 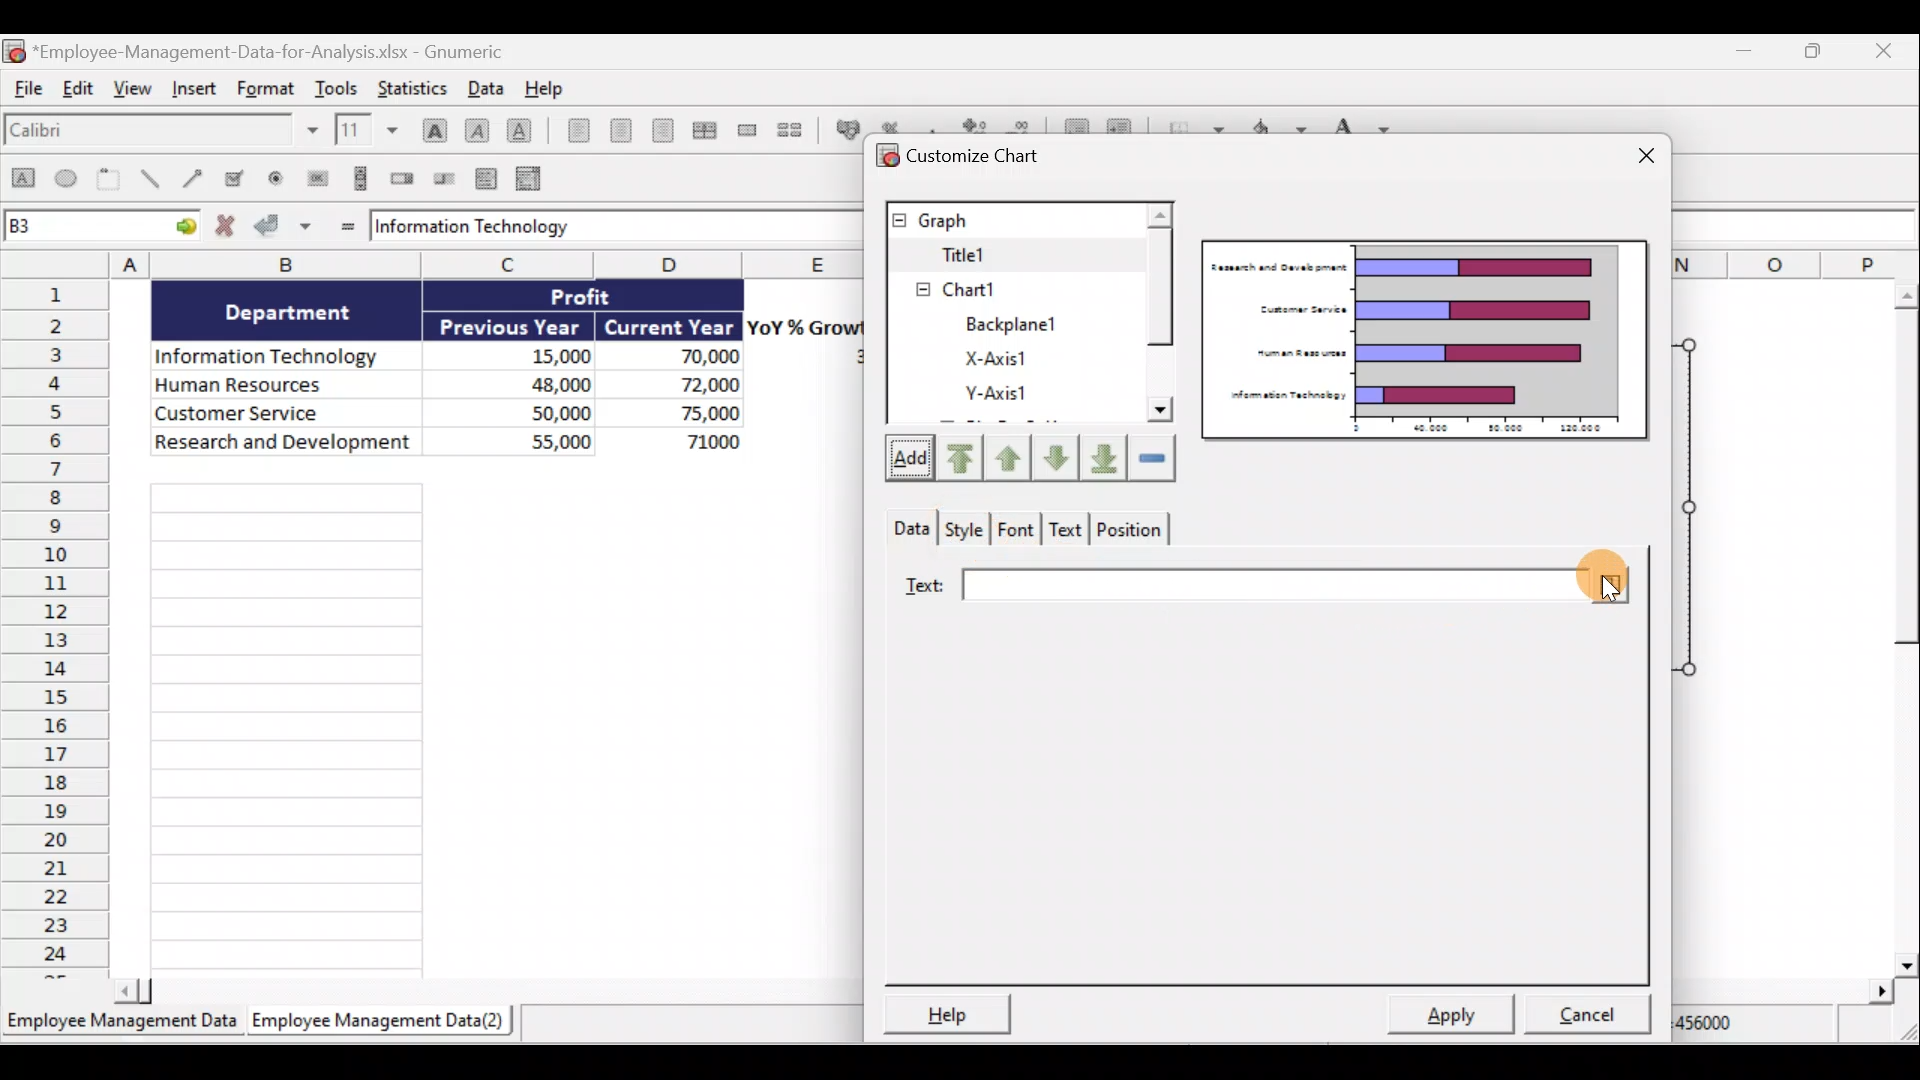 What do you see at coordinates (1016, 531) in the screenshot?
I see `Font` at bounding box center [1016, 531].